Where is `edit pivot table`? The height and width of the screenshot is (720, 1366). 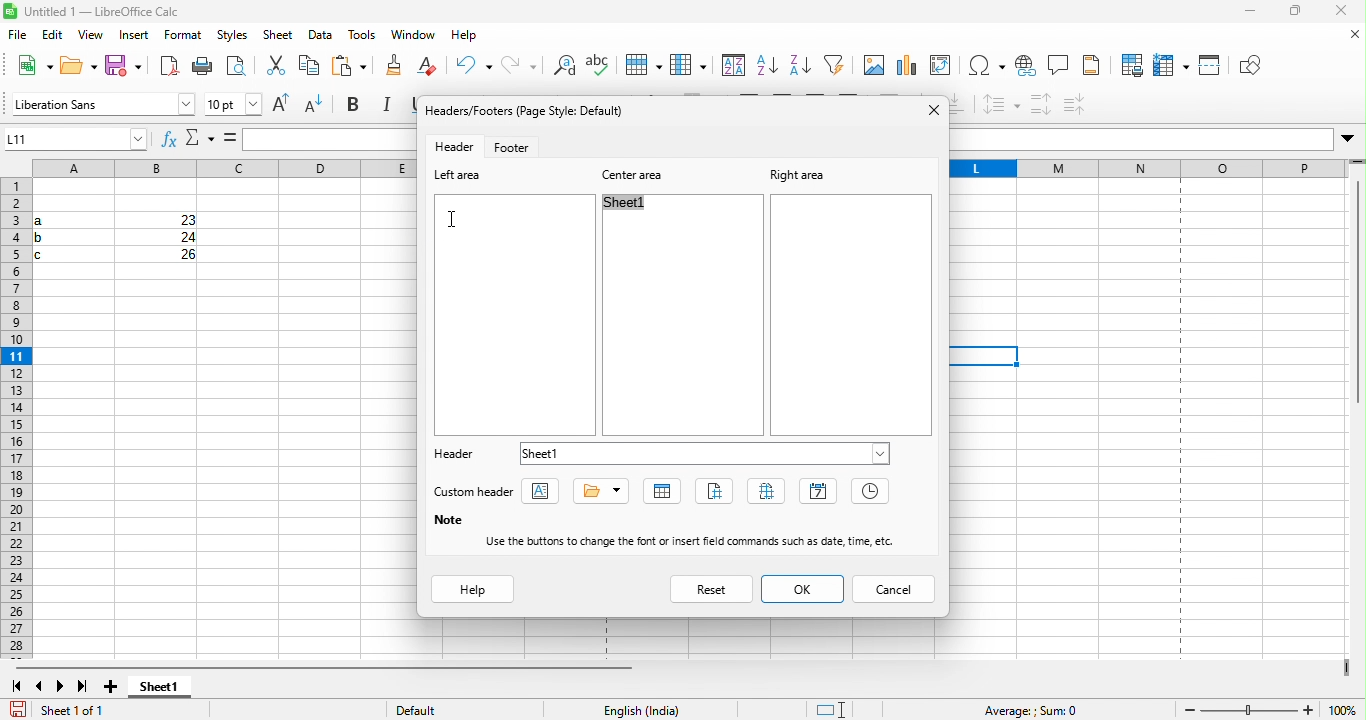 edit pivot table is located at coordinates (946, 66).